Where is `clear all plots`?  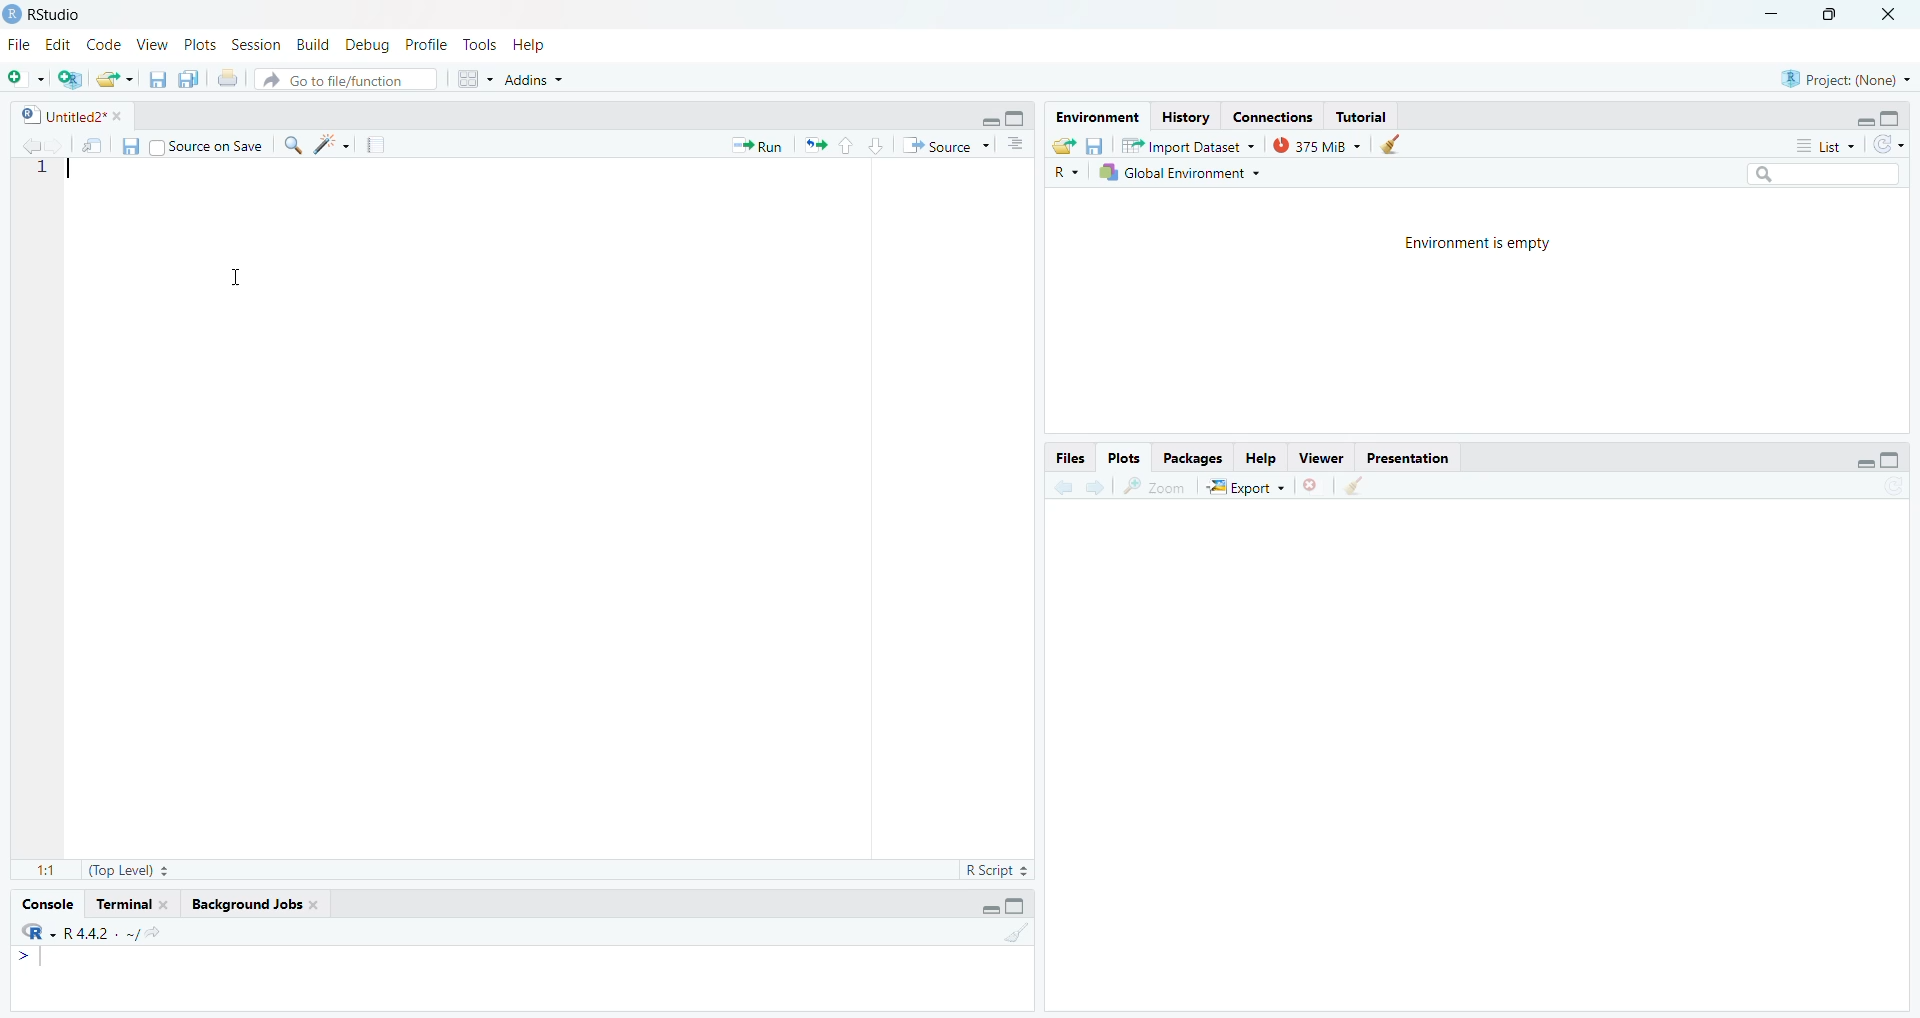
clear all plots is located at coordinates (1353, 486).